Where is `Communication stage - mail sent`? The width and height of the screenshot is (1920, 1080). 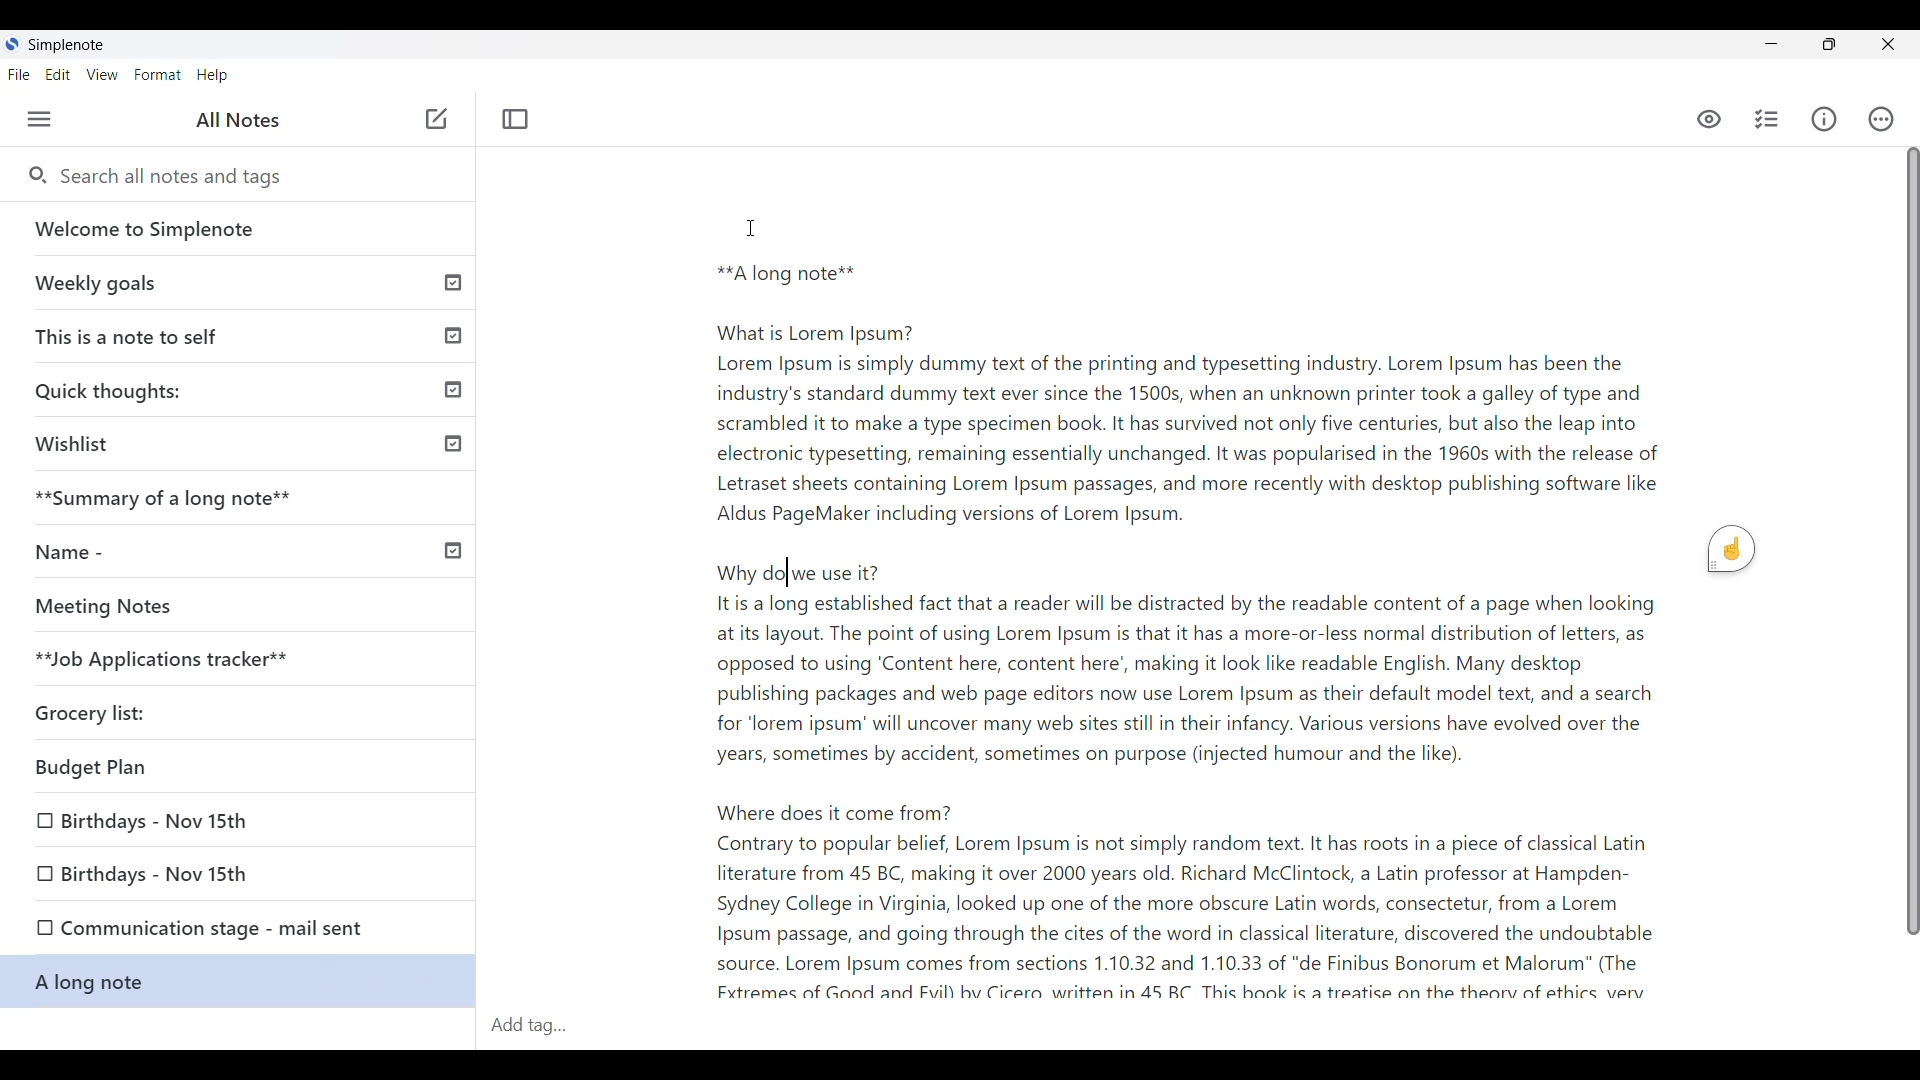
Communication stage - mail sent is located at coordinates (237, 931).